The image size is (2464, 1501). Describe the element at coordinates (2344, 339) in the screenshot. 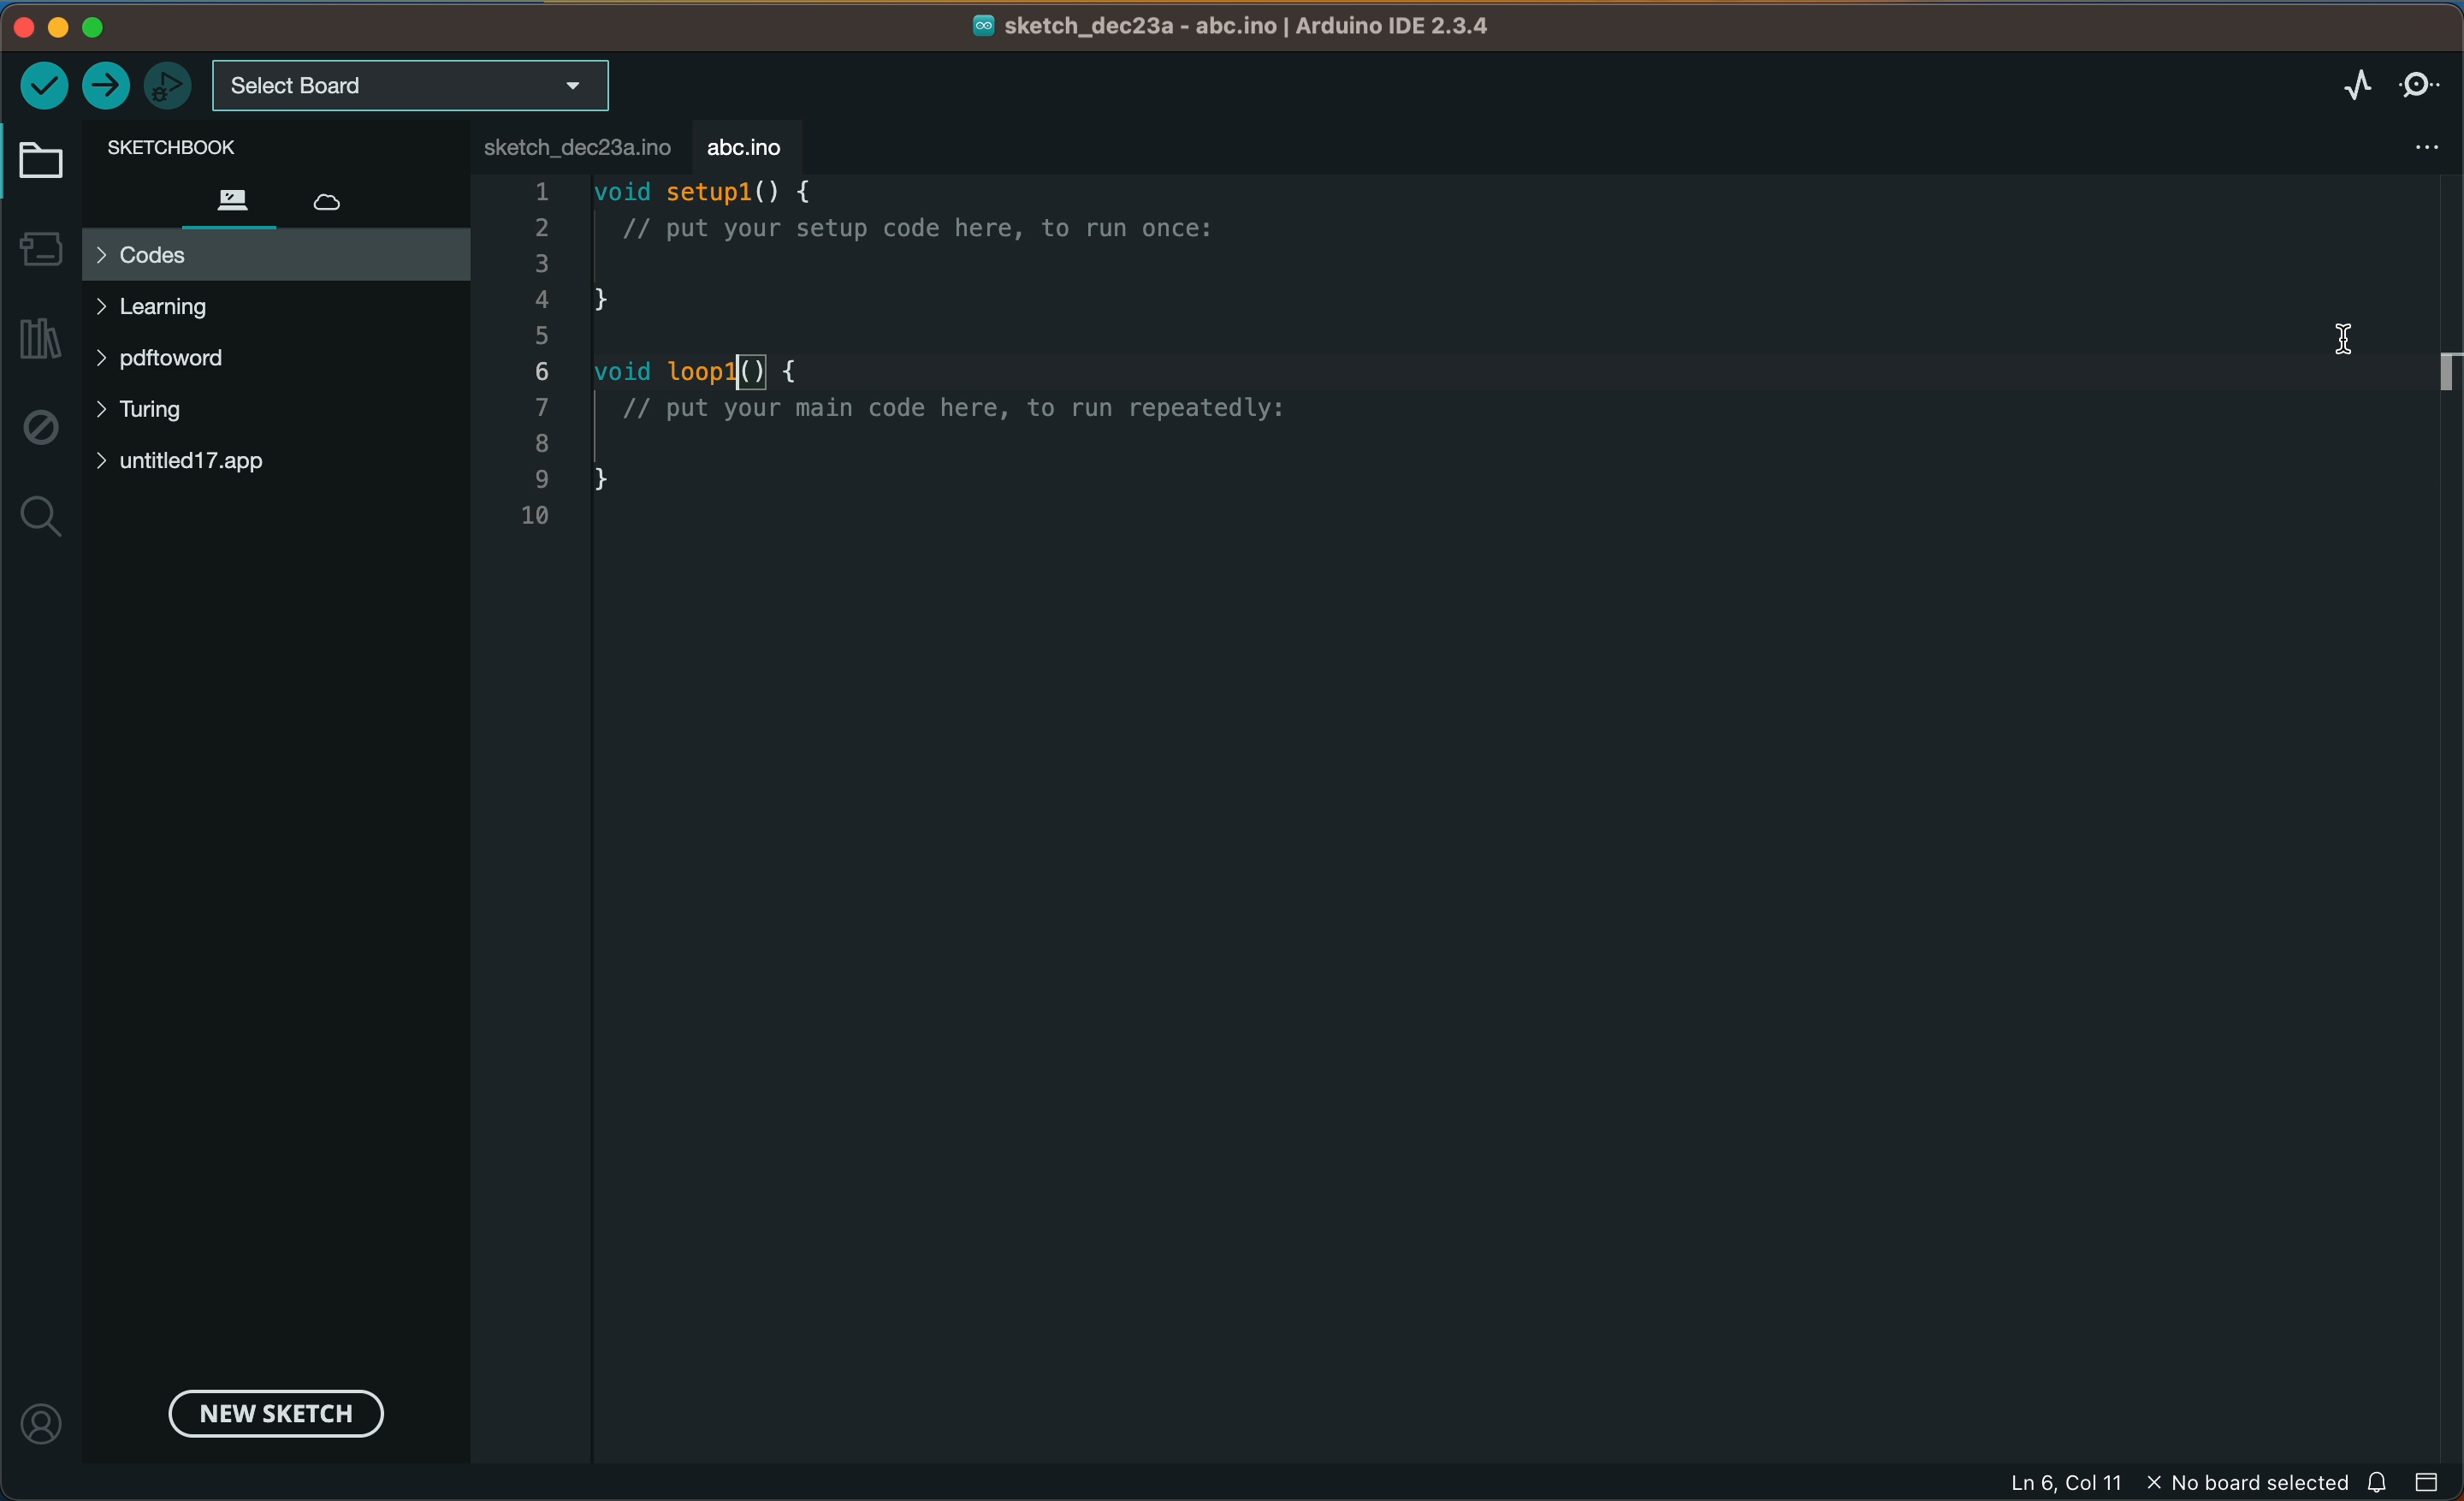

I see `cursor` at that location.